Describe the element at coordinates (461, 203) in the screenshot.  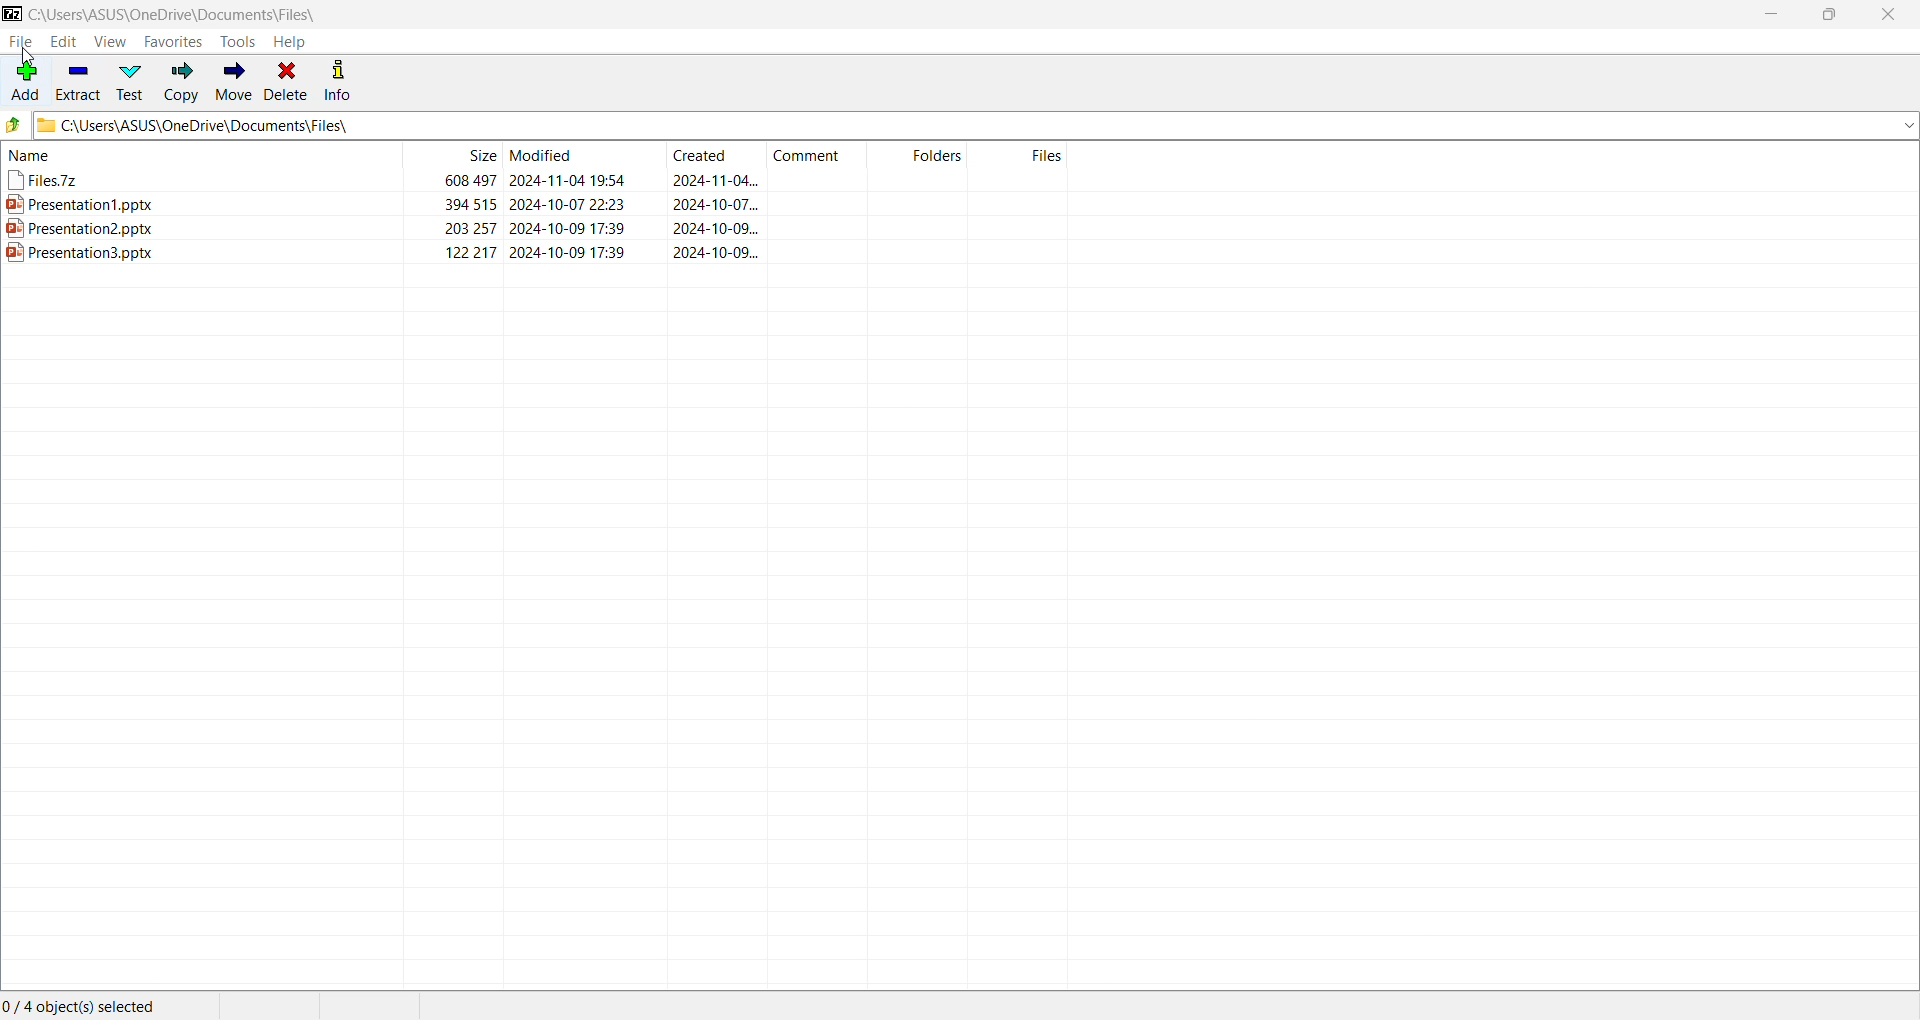
I see `394 515` at that location.